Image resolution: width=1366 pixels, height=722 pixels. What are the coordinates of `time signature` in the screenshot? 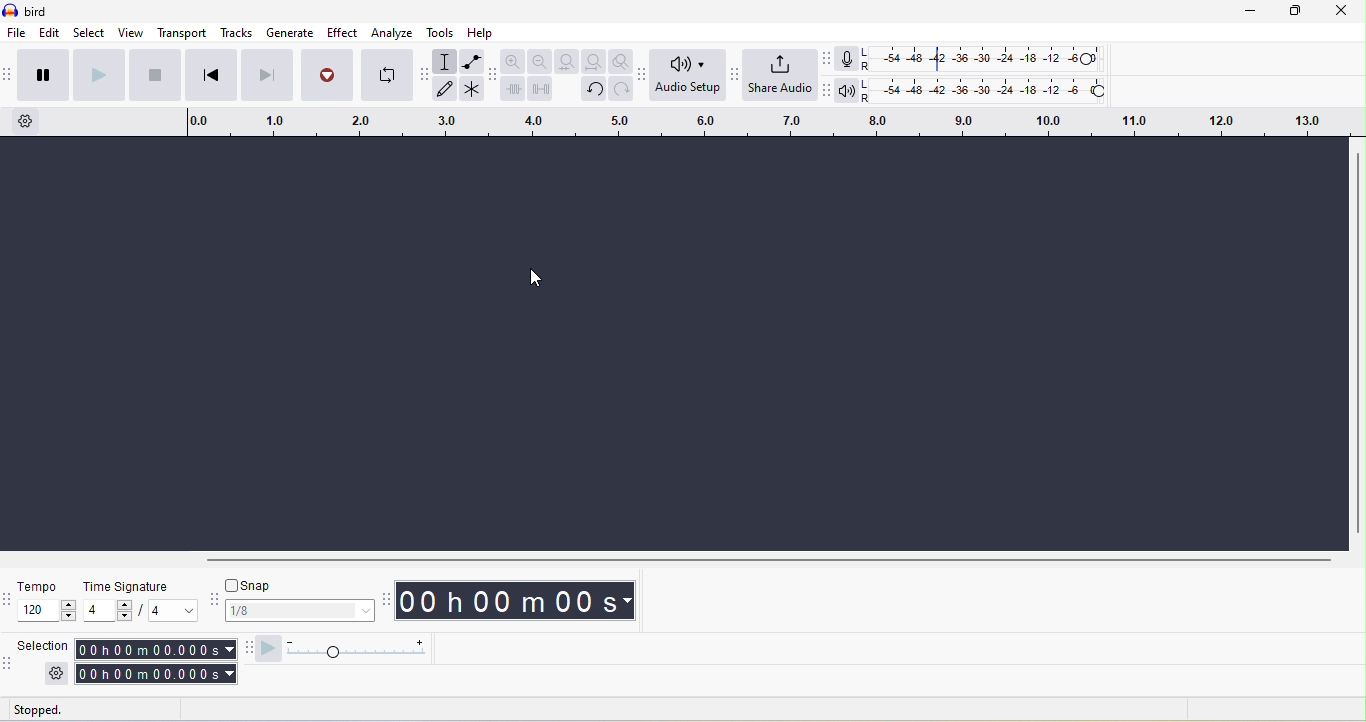 It's located at (139, 586).